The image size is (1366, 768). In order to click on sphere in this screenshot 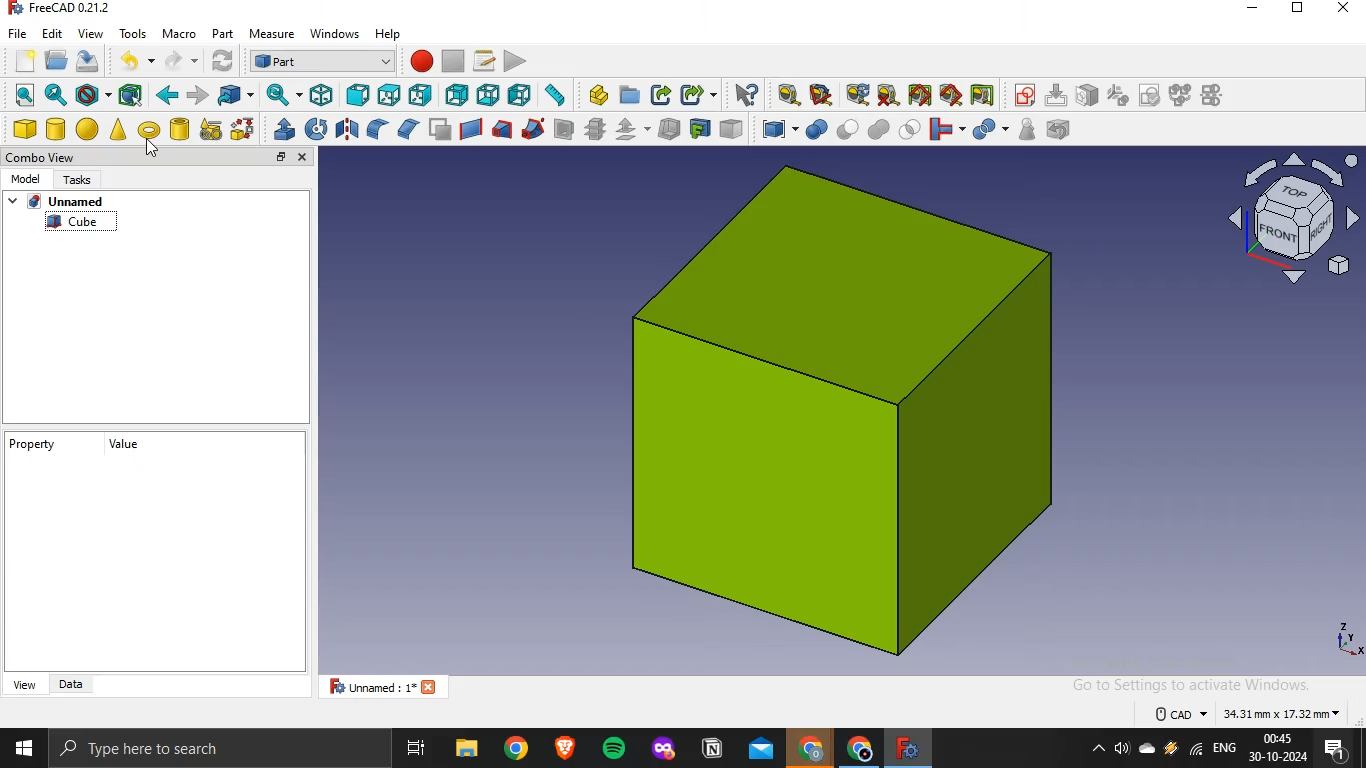, I will do `click(88, 129)`.